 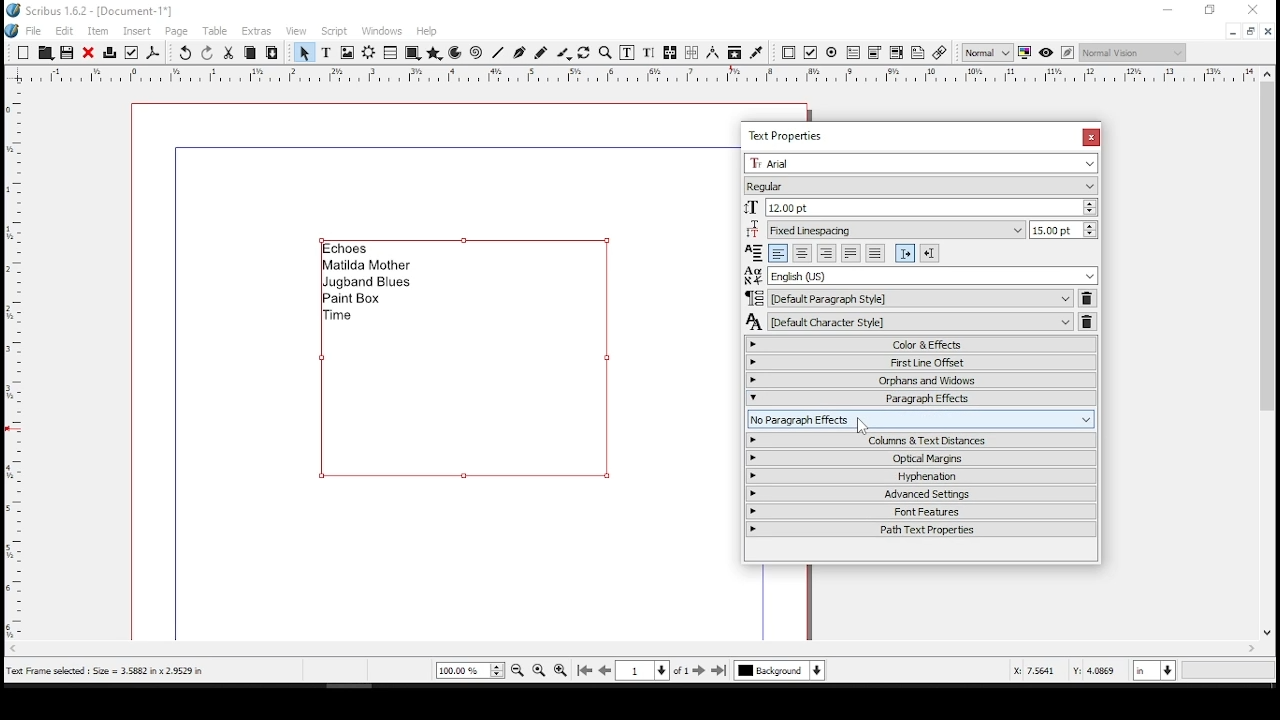 I want to click on close window, so click(x=1256, y=9).